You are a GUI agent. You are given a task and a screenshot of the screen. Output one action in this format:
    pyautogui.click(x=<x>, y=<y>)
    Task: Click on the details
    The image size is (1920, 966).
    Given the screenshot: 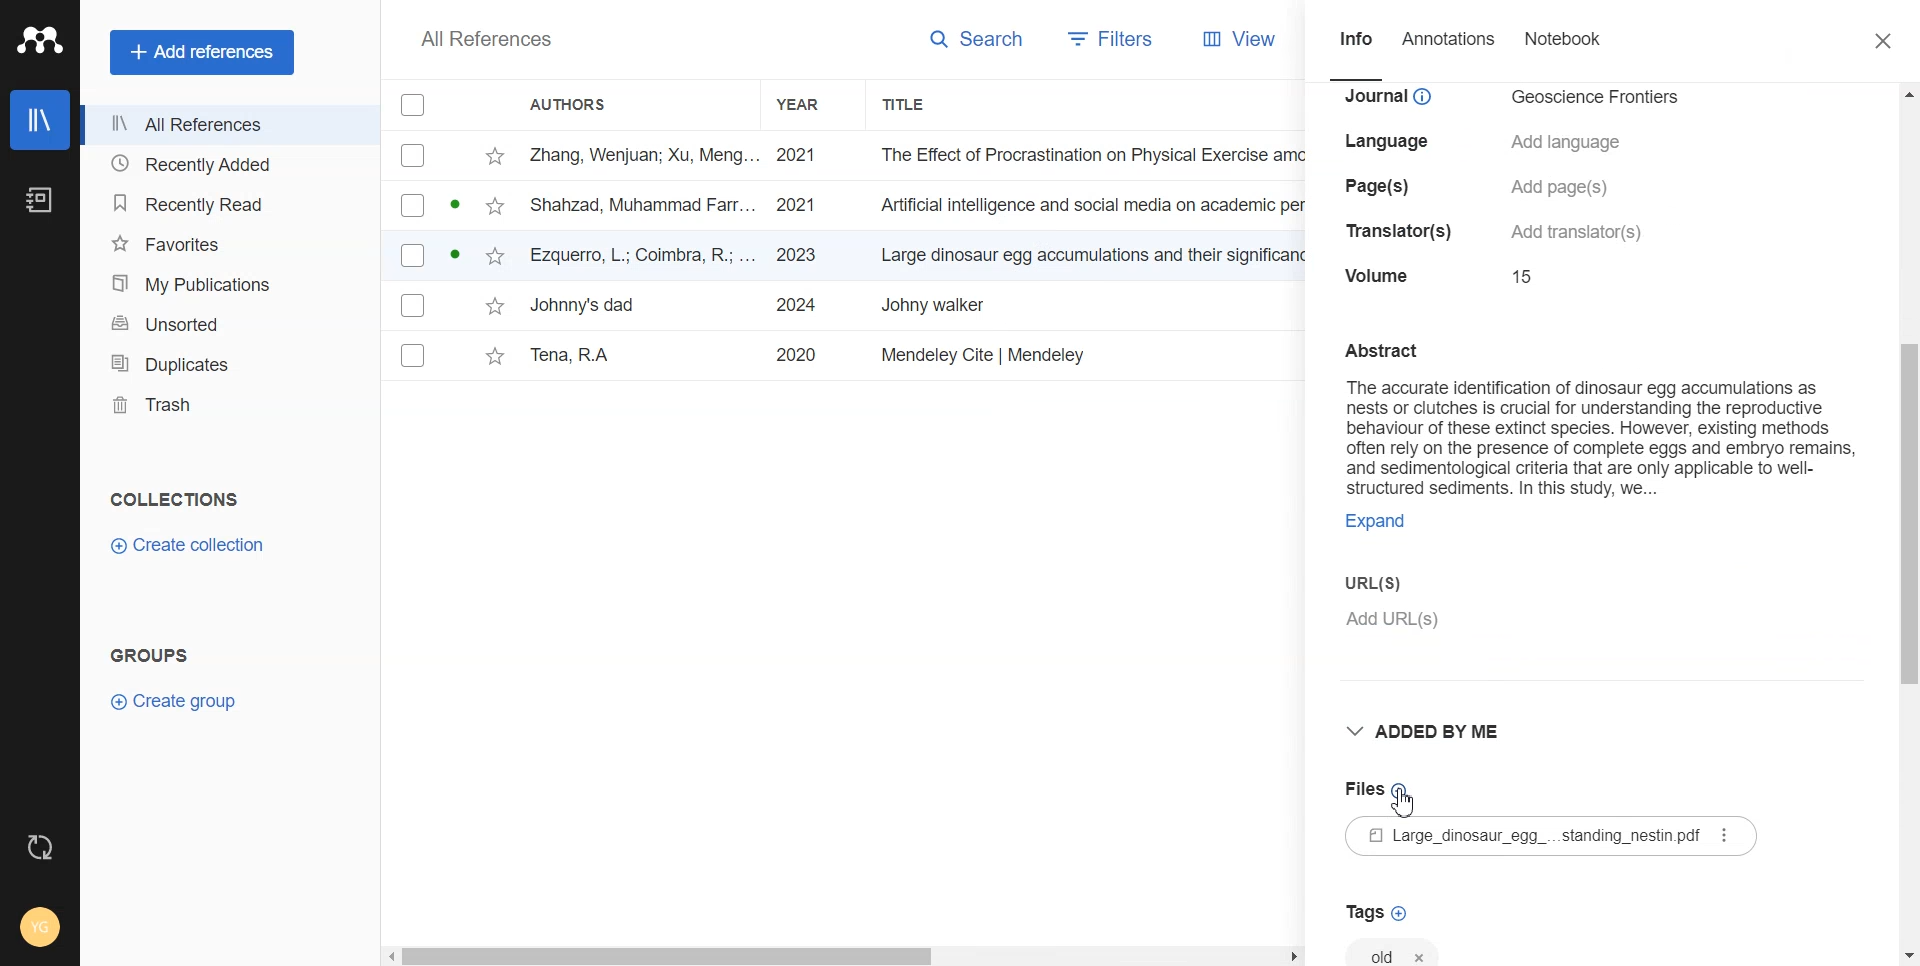 What is the action you would take?
    pyautogui.click(x=1563, y=187)
    